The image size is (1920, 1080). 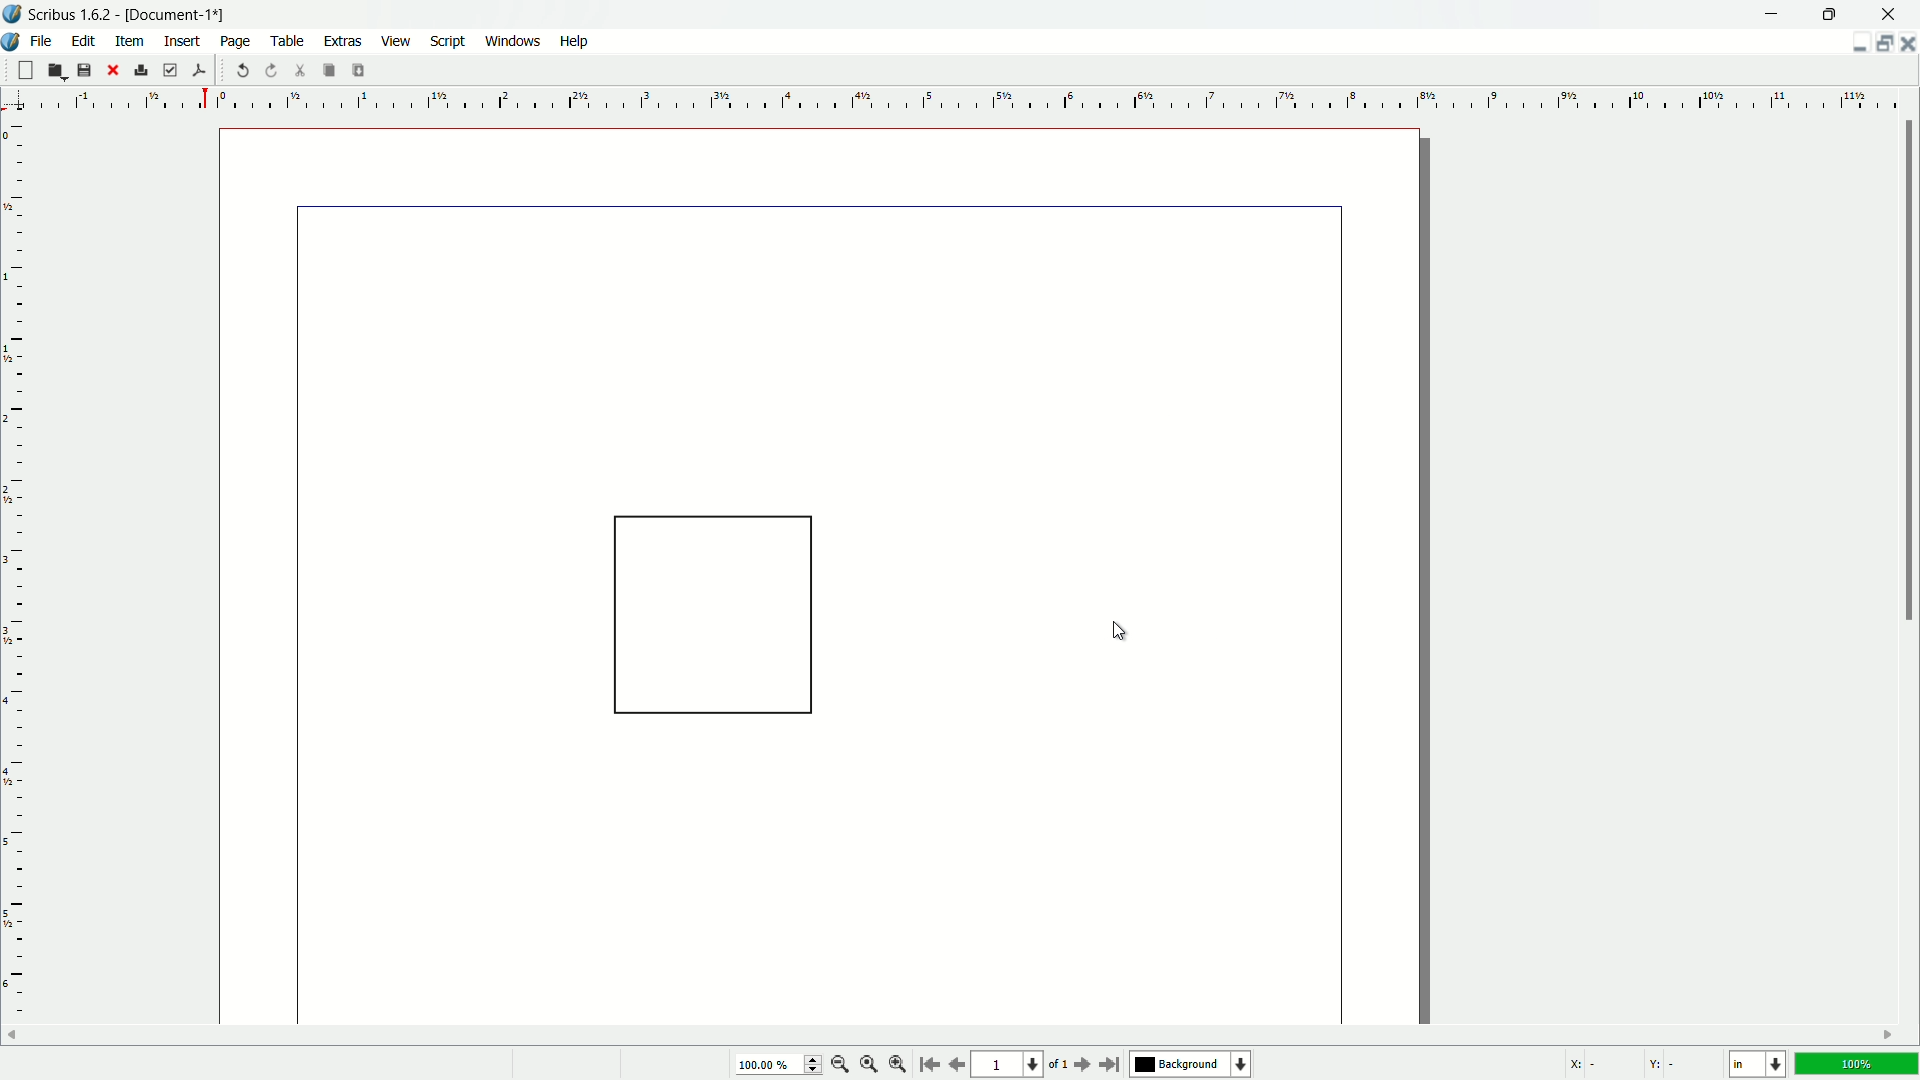 I want to click on script menu, so click(x=448, y=42).